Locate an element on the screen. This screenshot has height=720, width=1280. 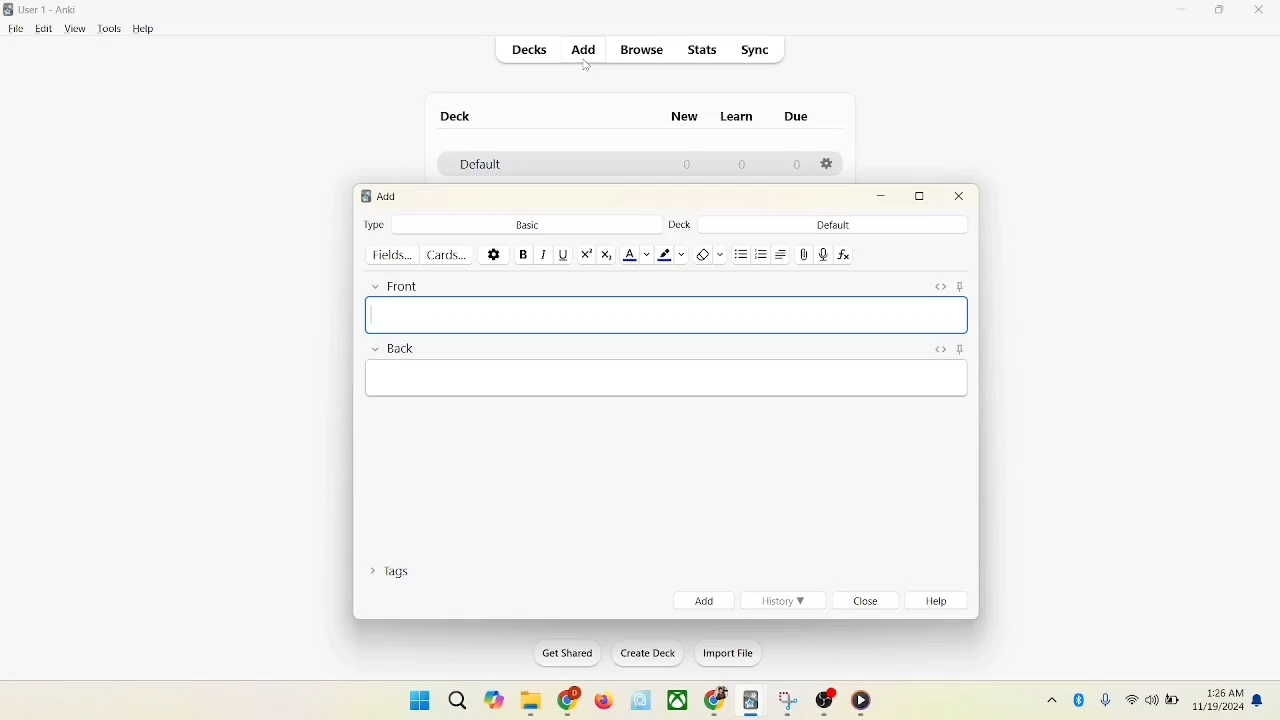
browse is located at coordinates (644, 51).